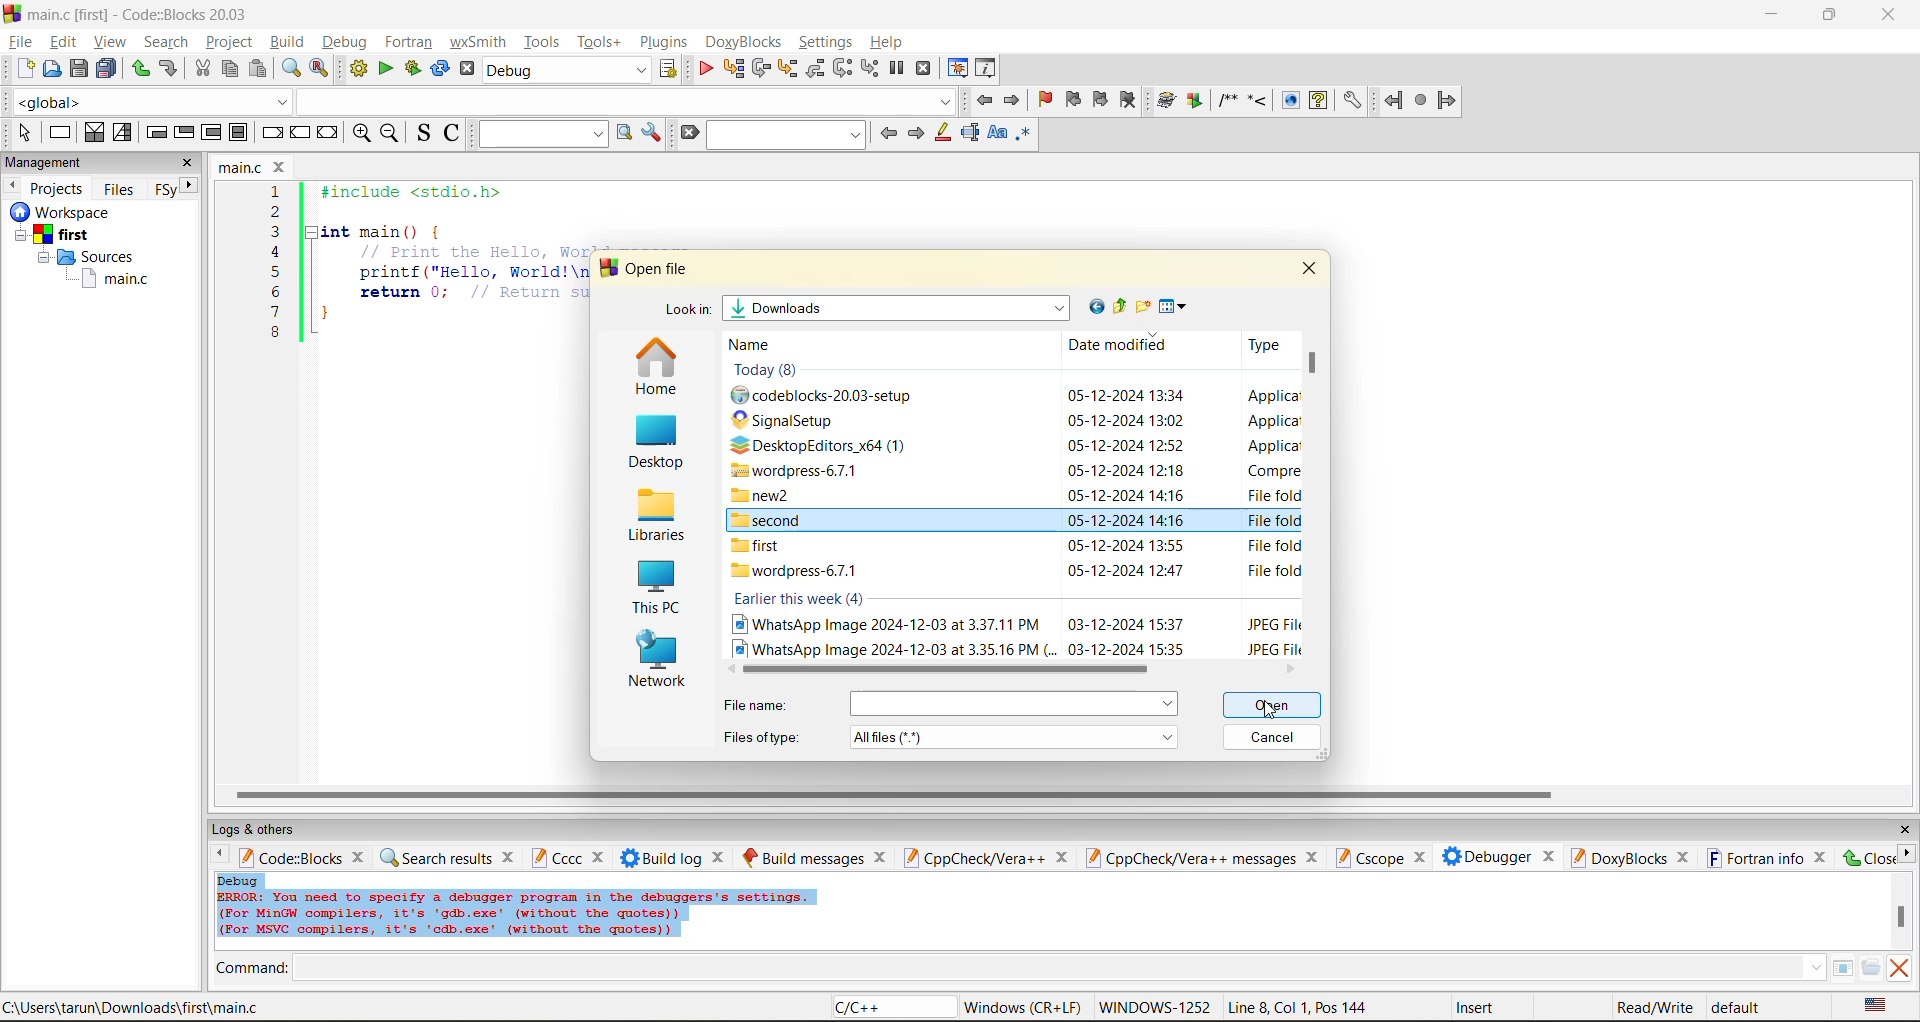 The height and width of the screenshot is (1022, 1920). Describe the element at coordinates (814, 68) in the screenshot. I see `step out` at that location.